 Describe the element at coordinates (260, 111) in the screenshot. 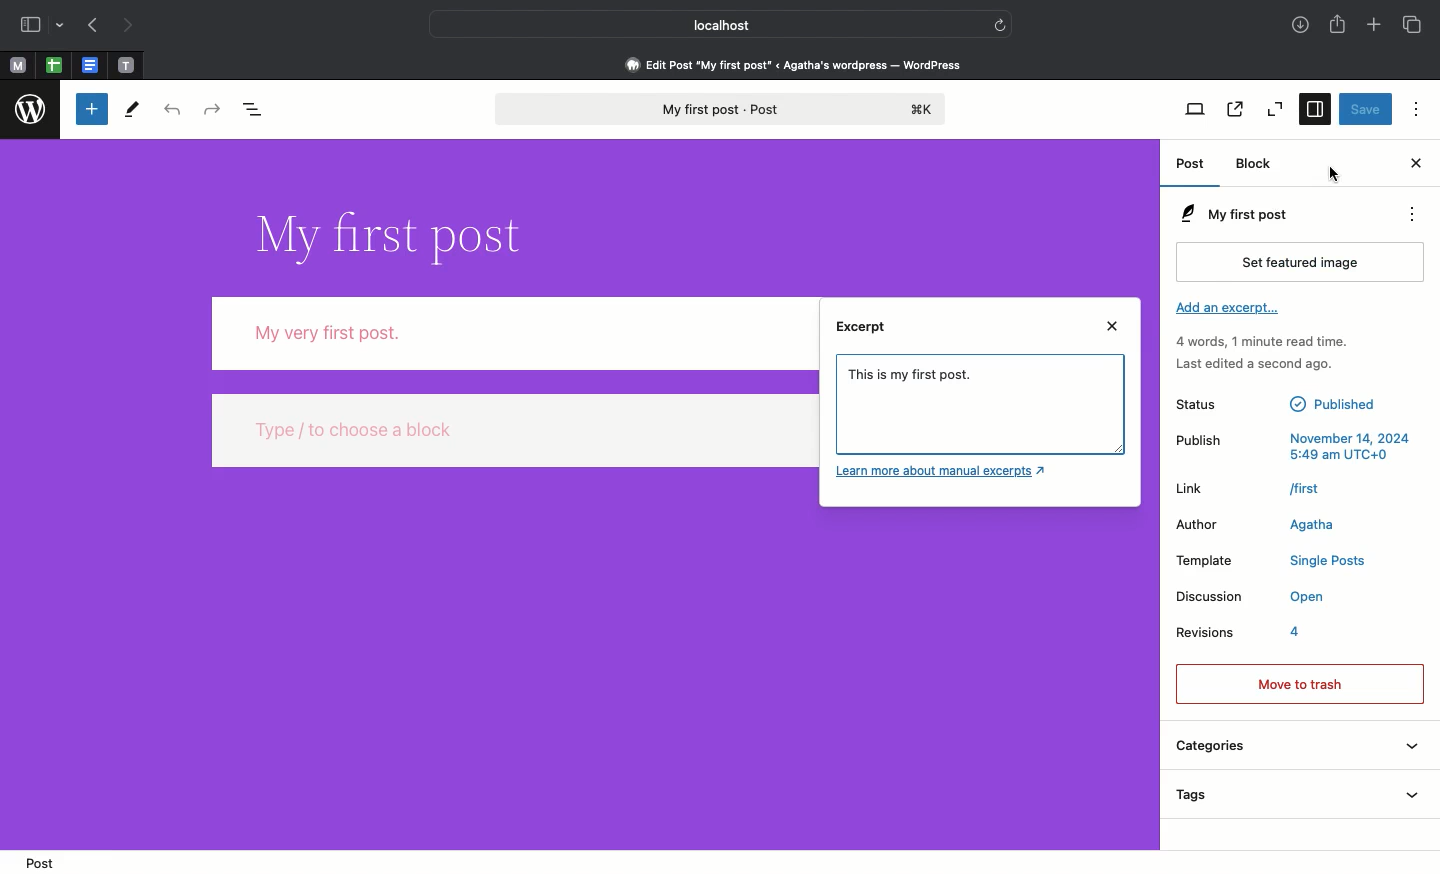

I see `Document overview` at that location.